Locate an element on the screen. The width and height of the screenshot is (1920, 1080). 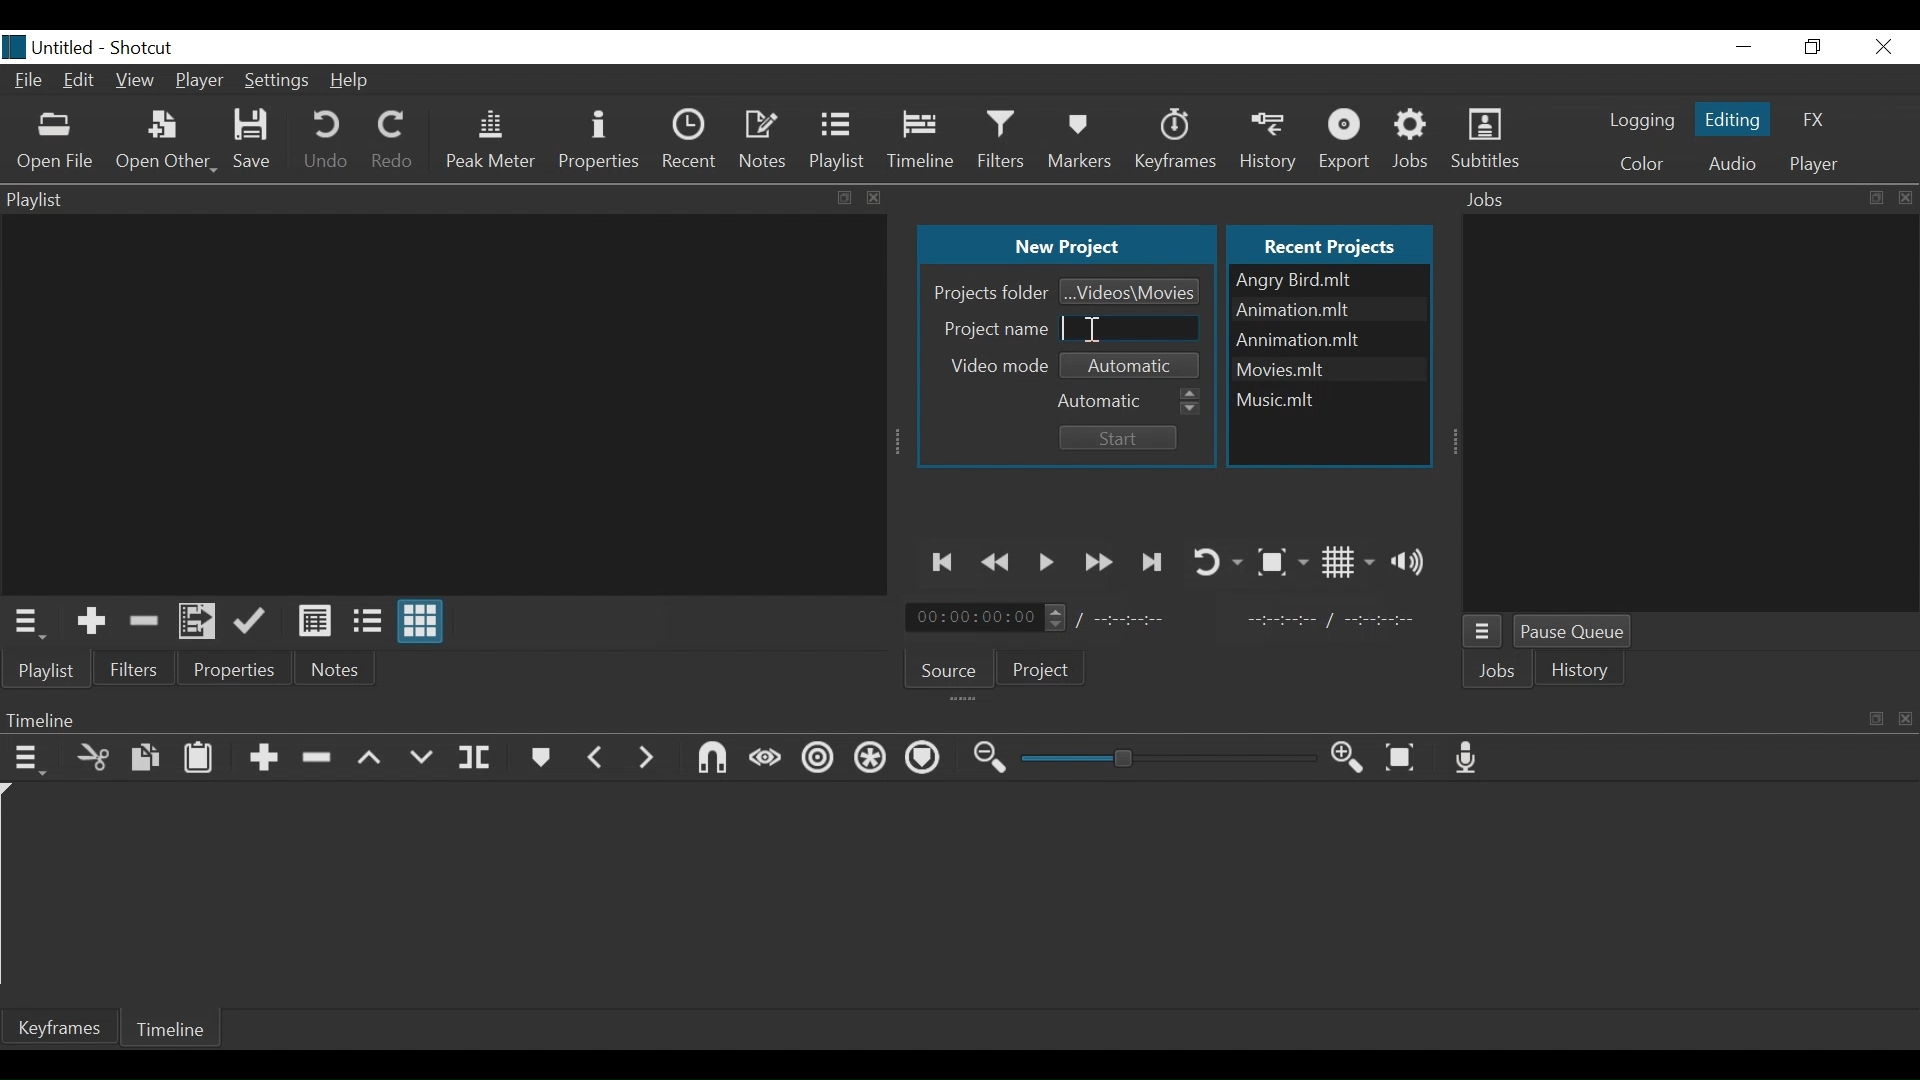
File name is located at coordinates (1329, 340).